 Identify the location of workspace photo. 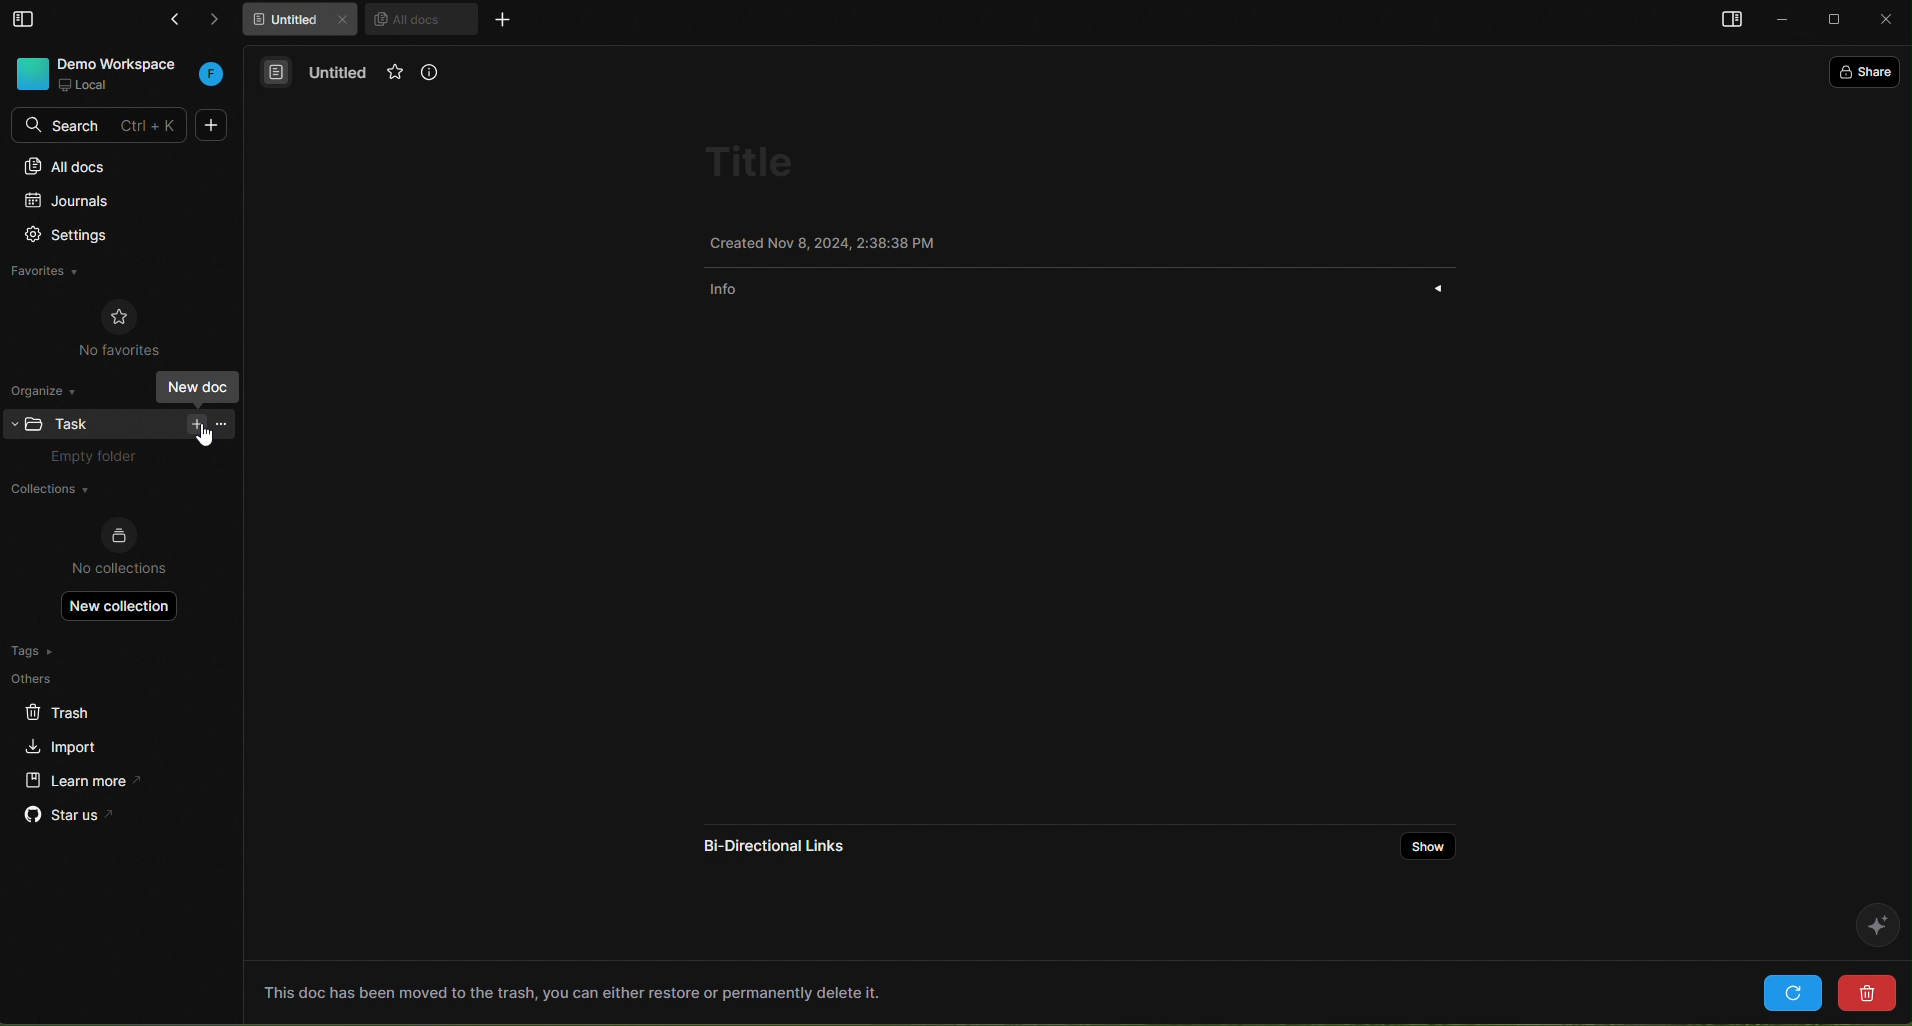
(30, 72).